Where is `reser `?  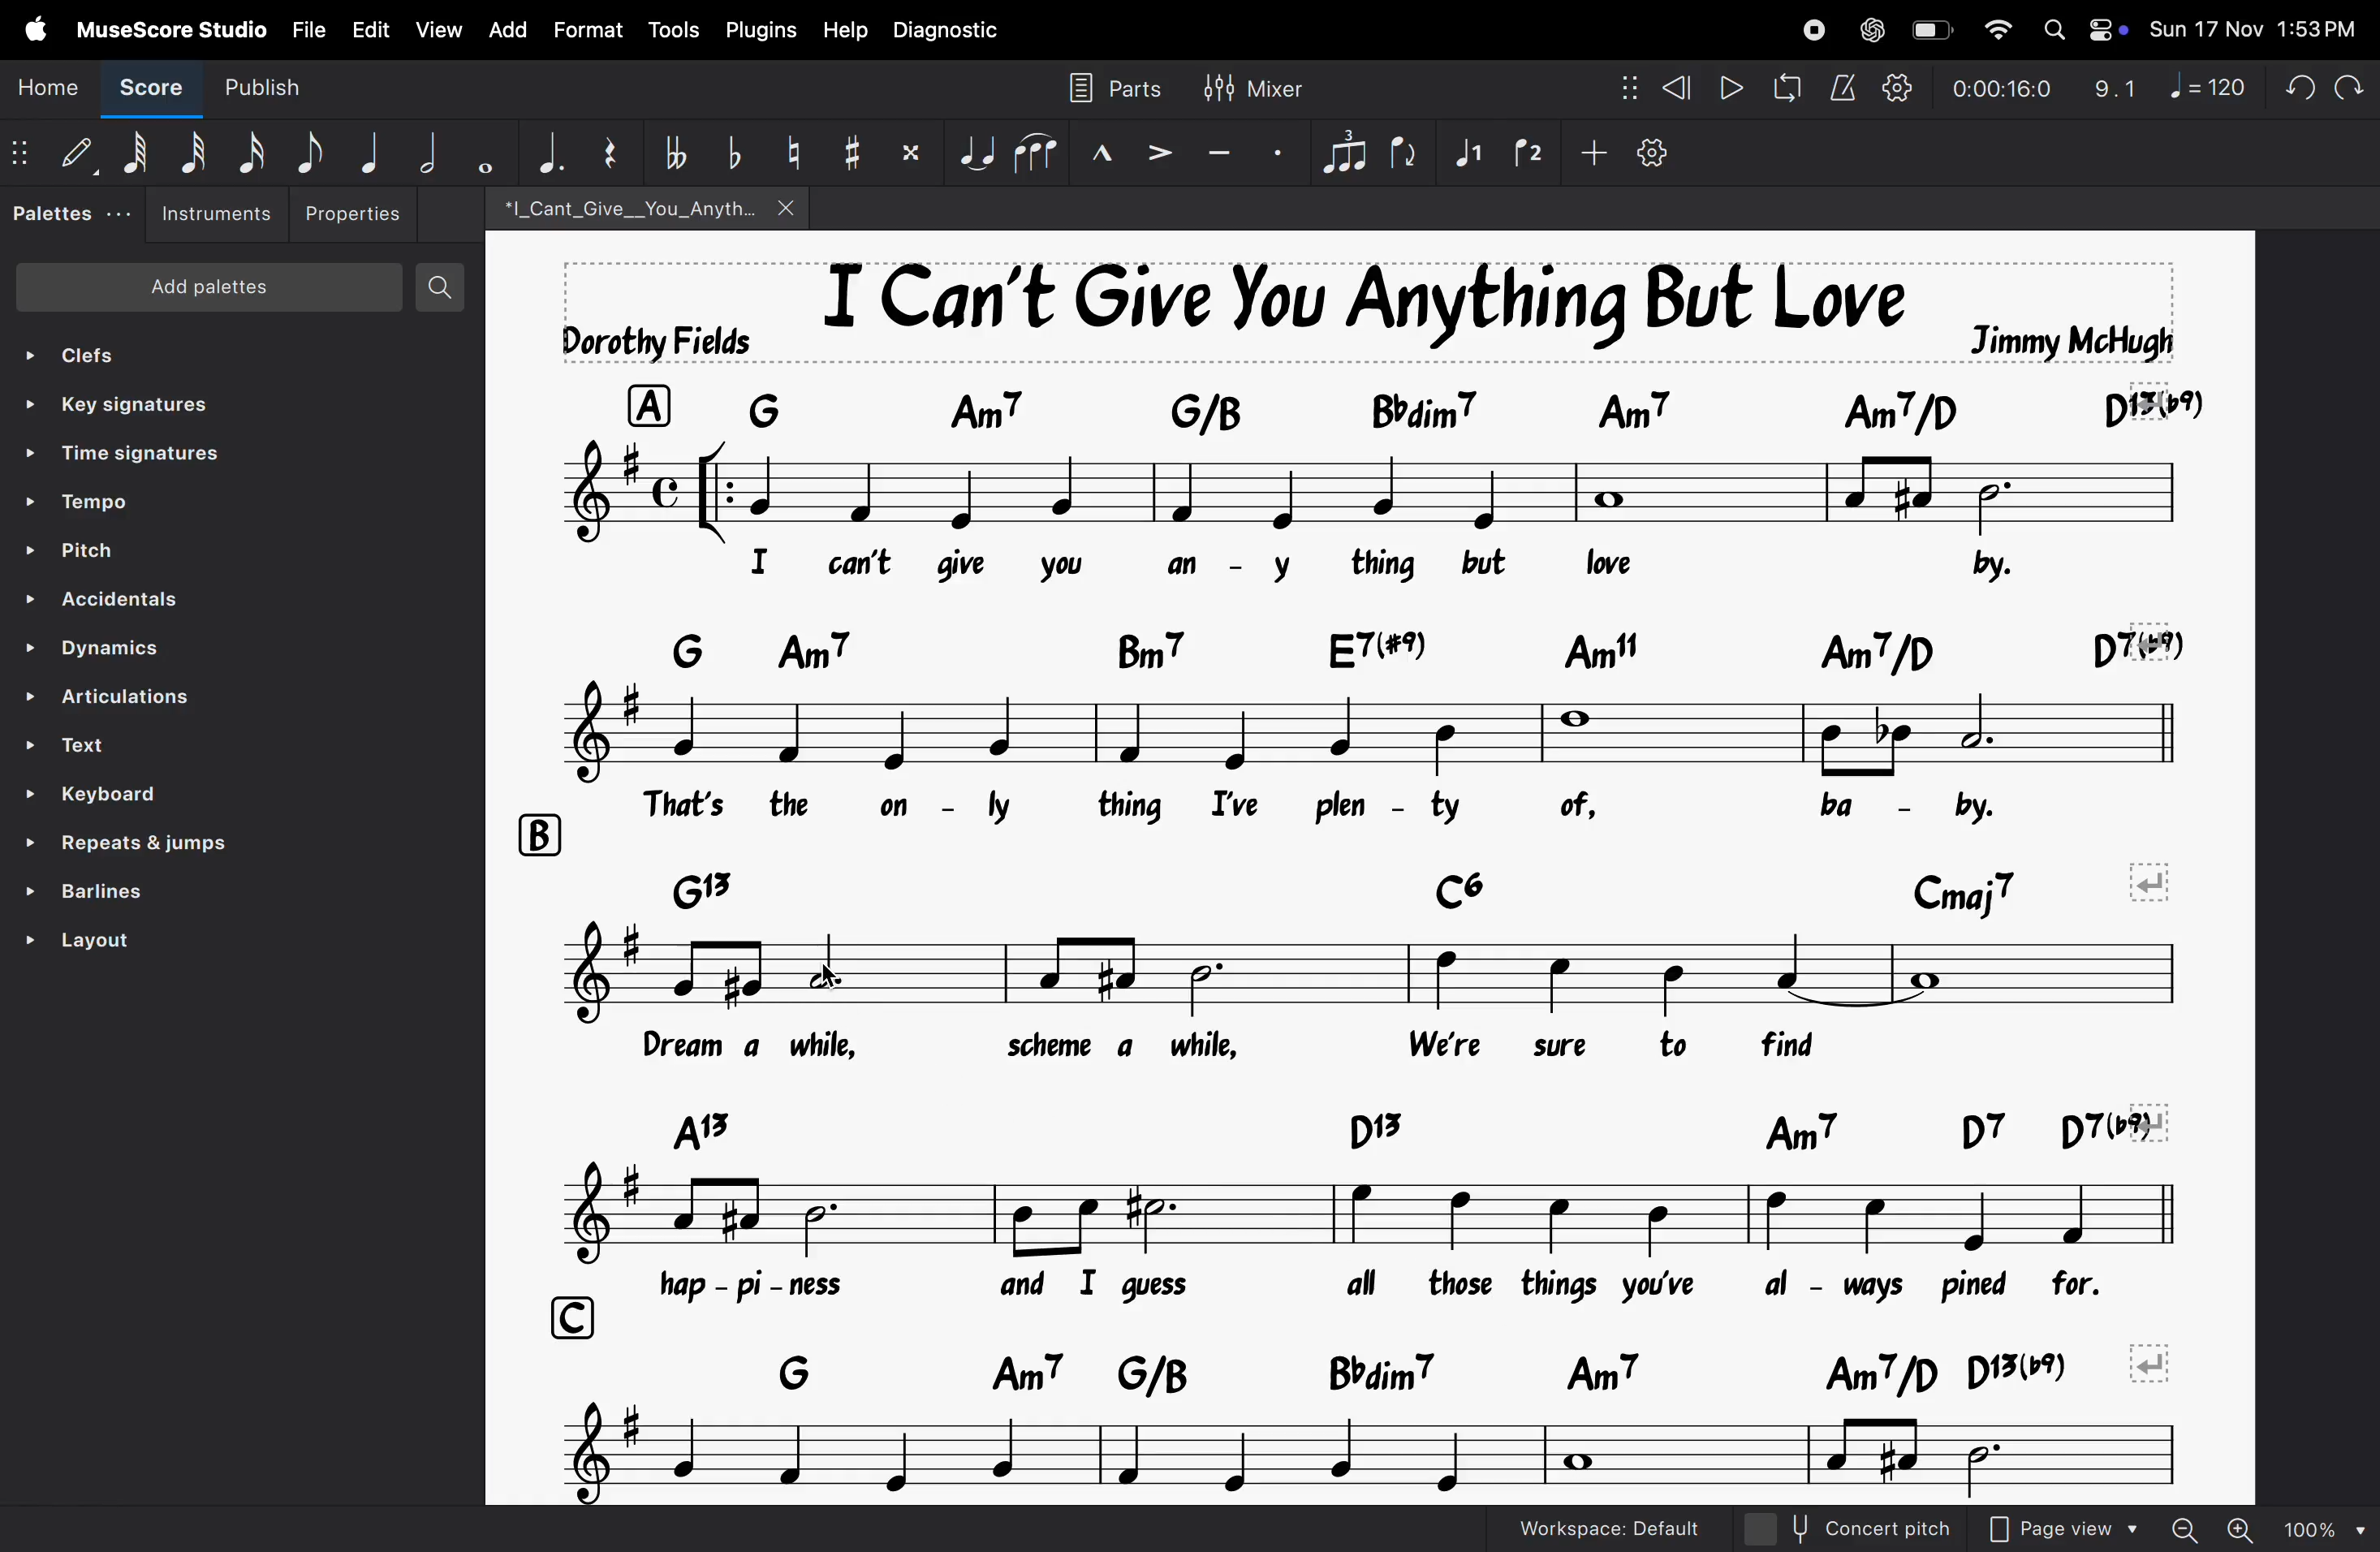
reser  is located at coordinates (613, 152).